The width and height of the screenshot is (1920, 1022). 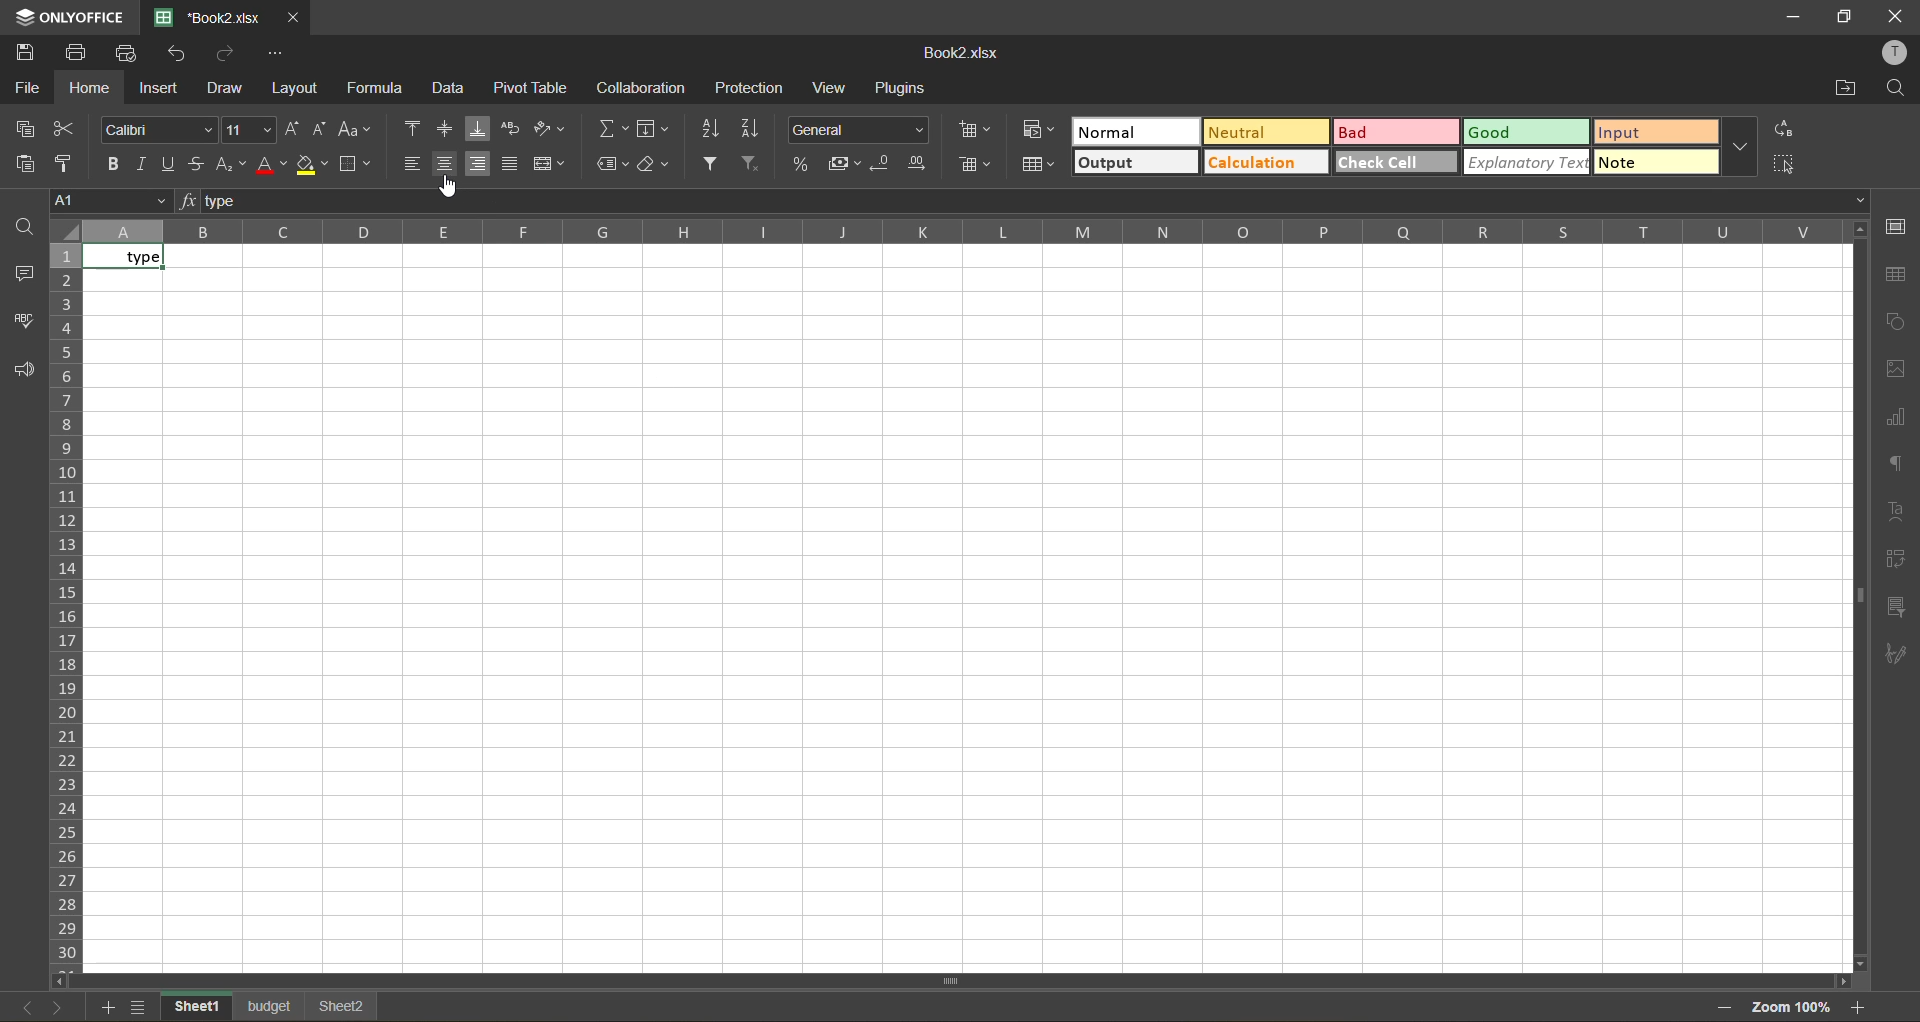 What do you see at coordinates (1402, 134) in the screenshot?
I see `bad` at bounding box center [1402, 134].